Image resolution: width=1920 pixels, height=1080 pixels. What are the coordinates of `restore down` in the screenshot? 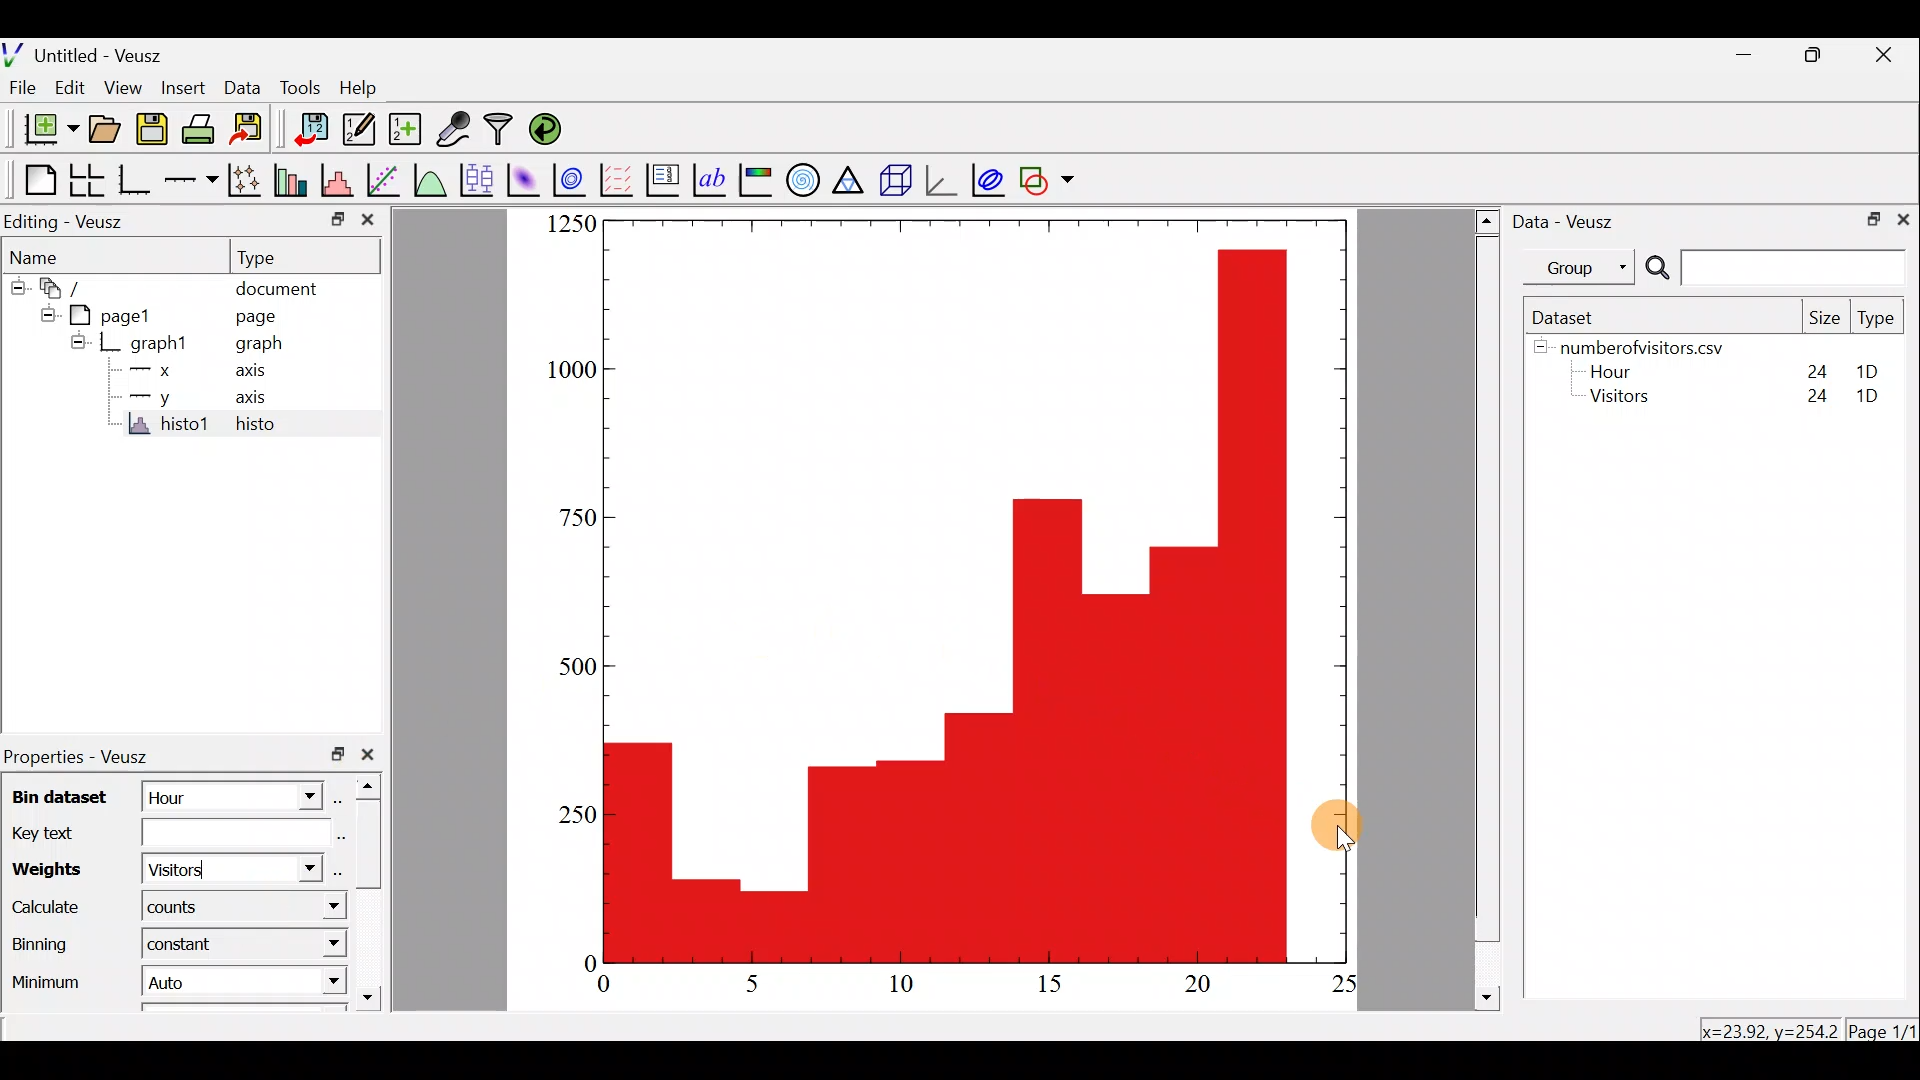 It's located at (1871, 220).